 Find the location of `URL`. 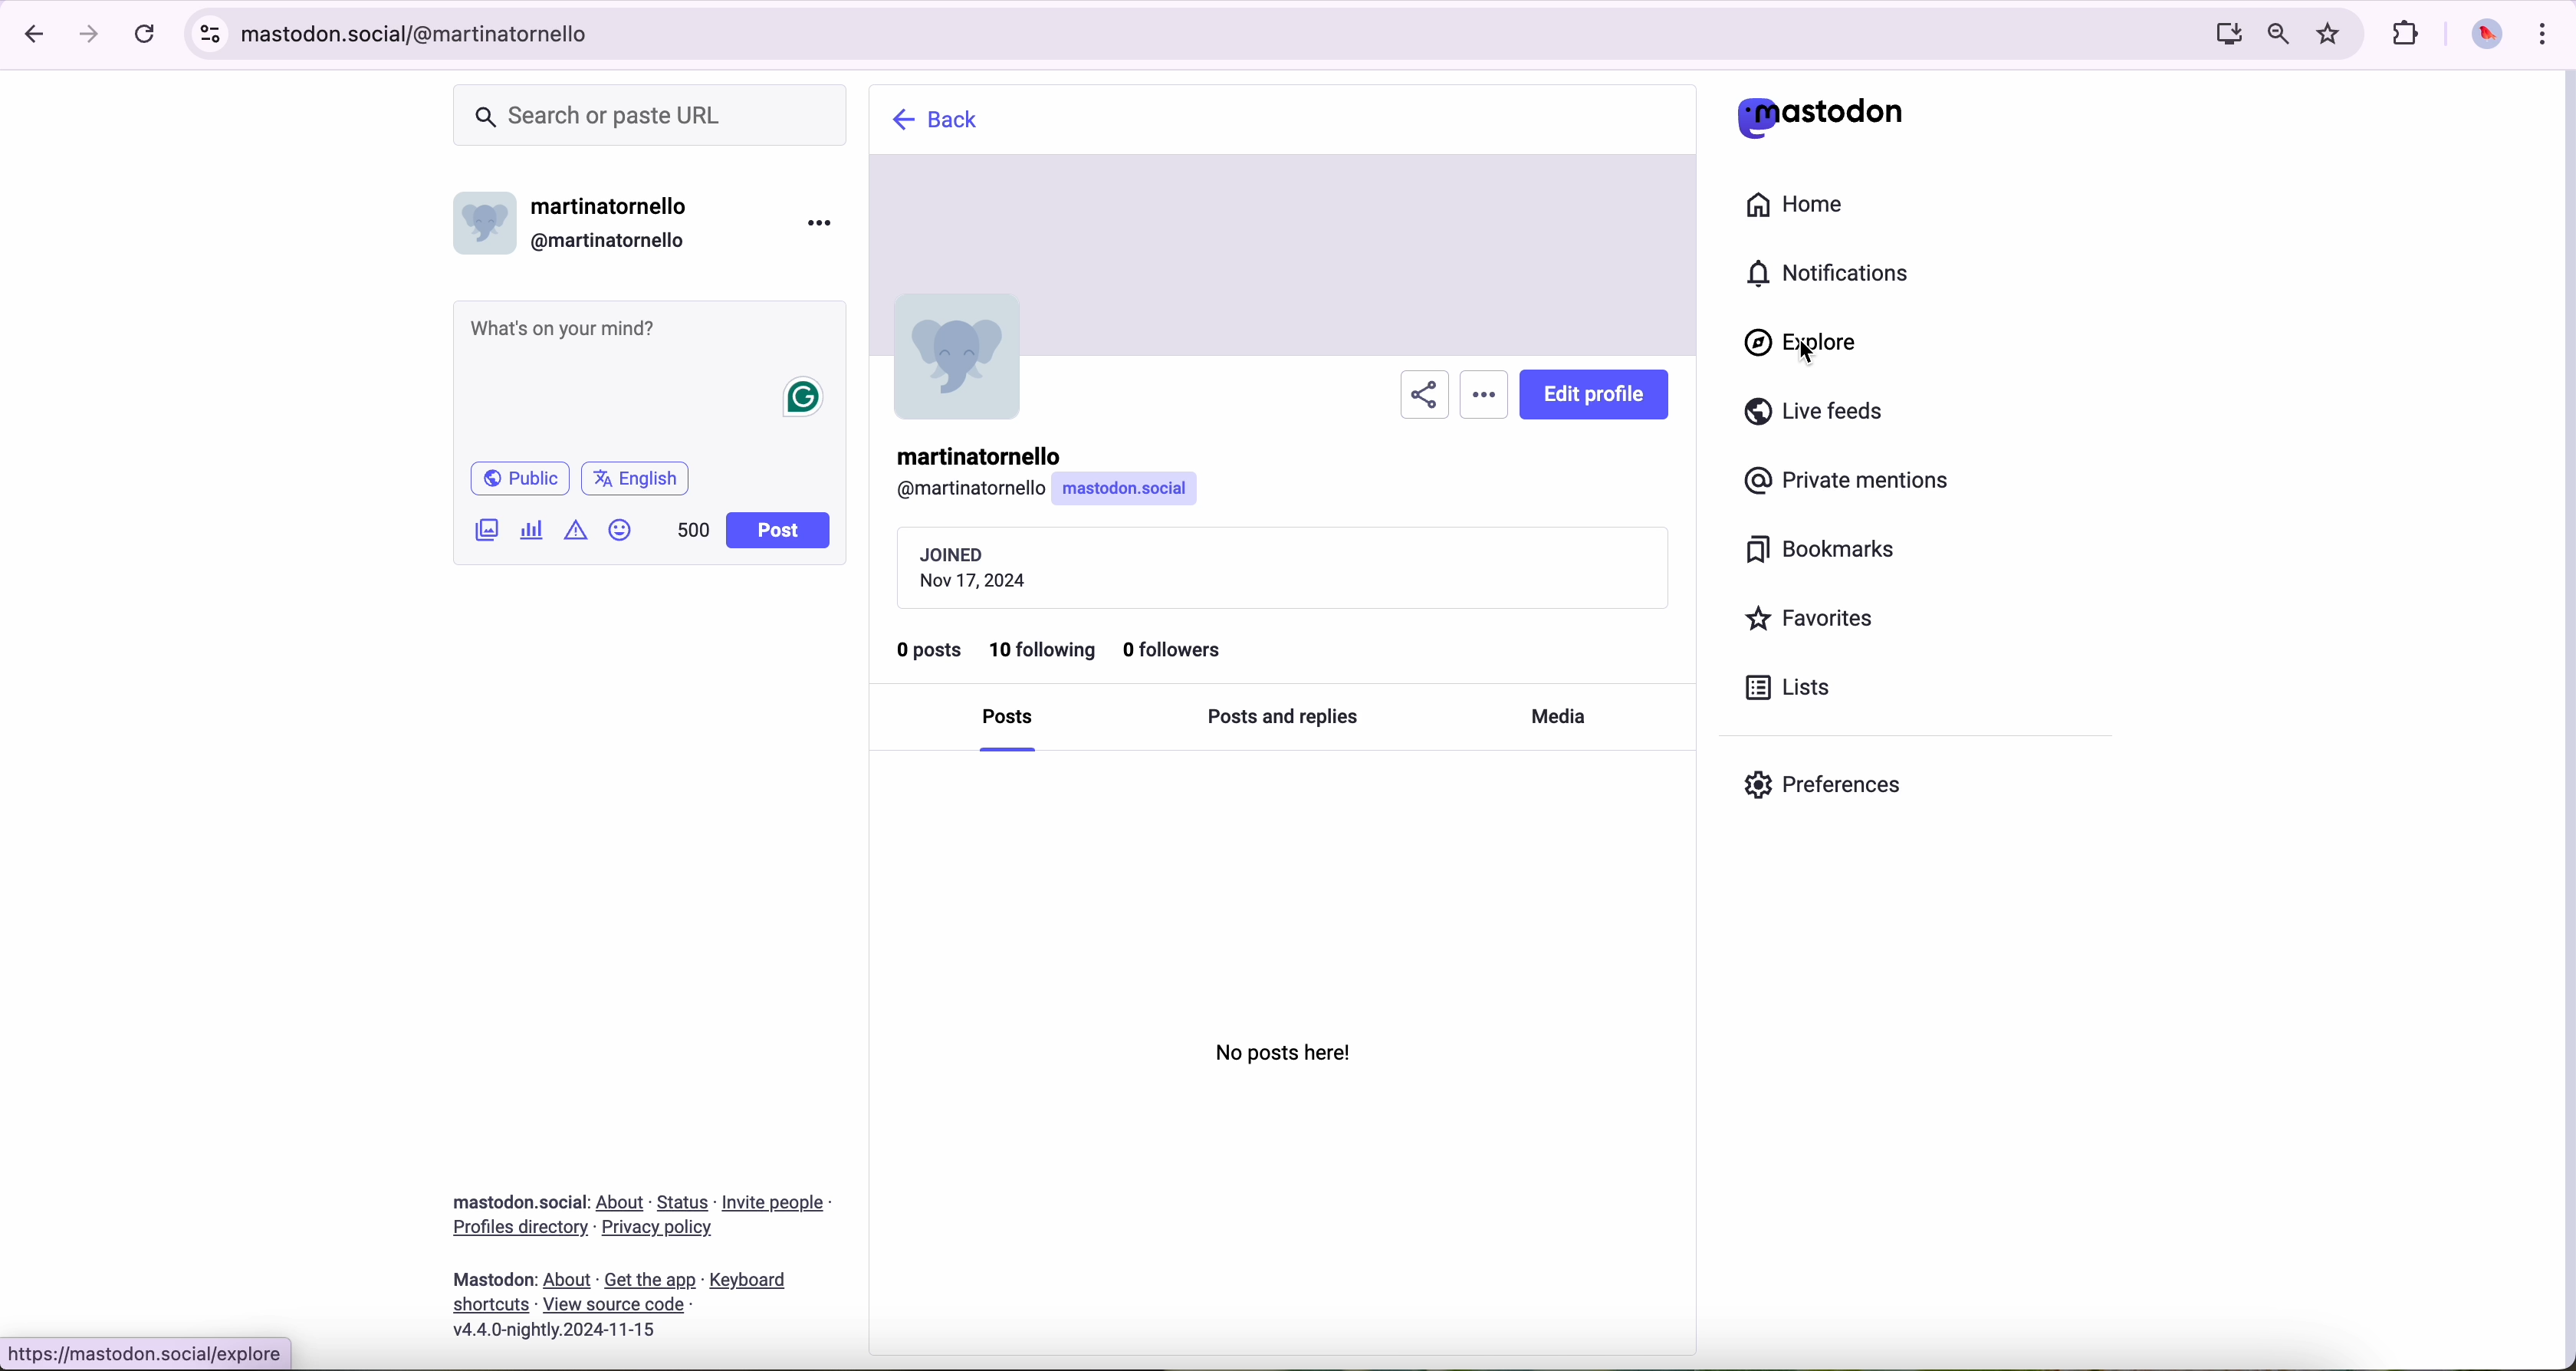

URL is located at coordinates (143, 1353).